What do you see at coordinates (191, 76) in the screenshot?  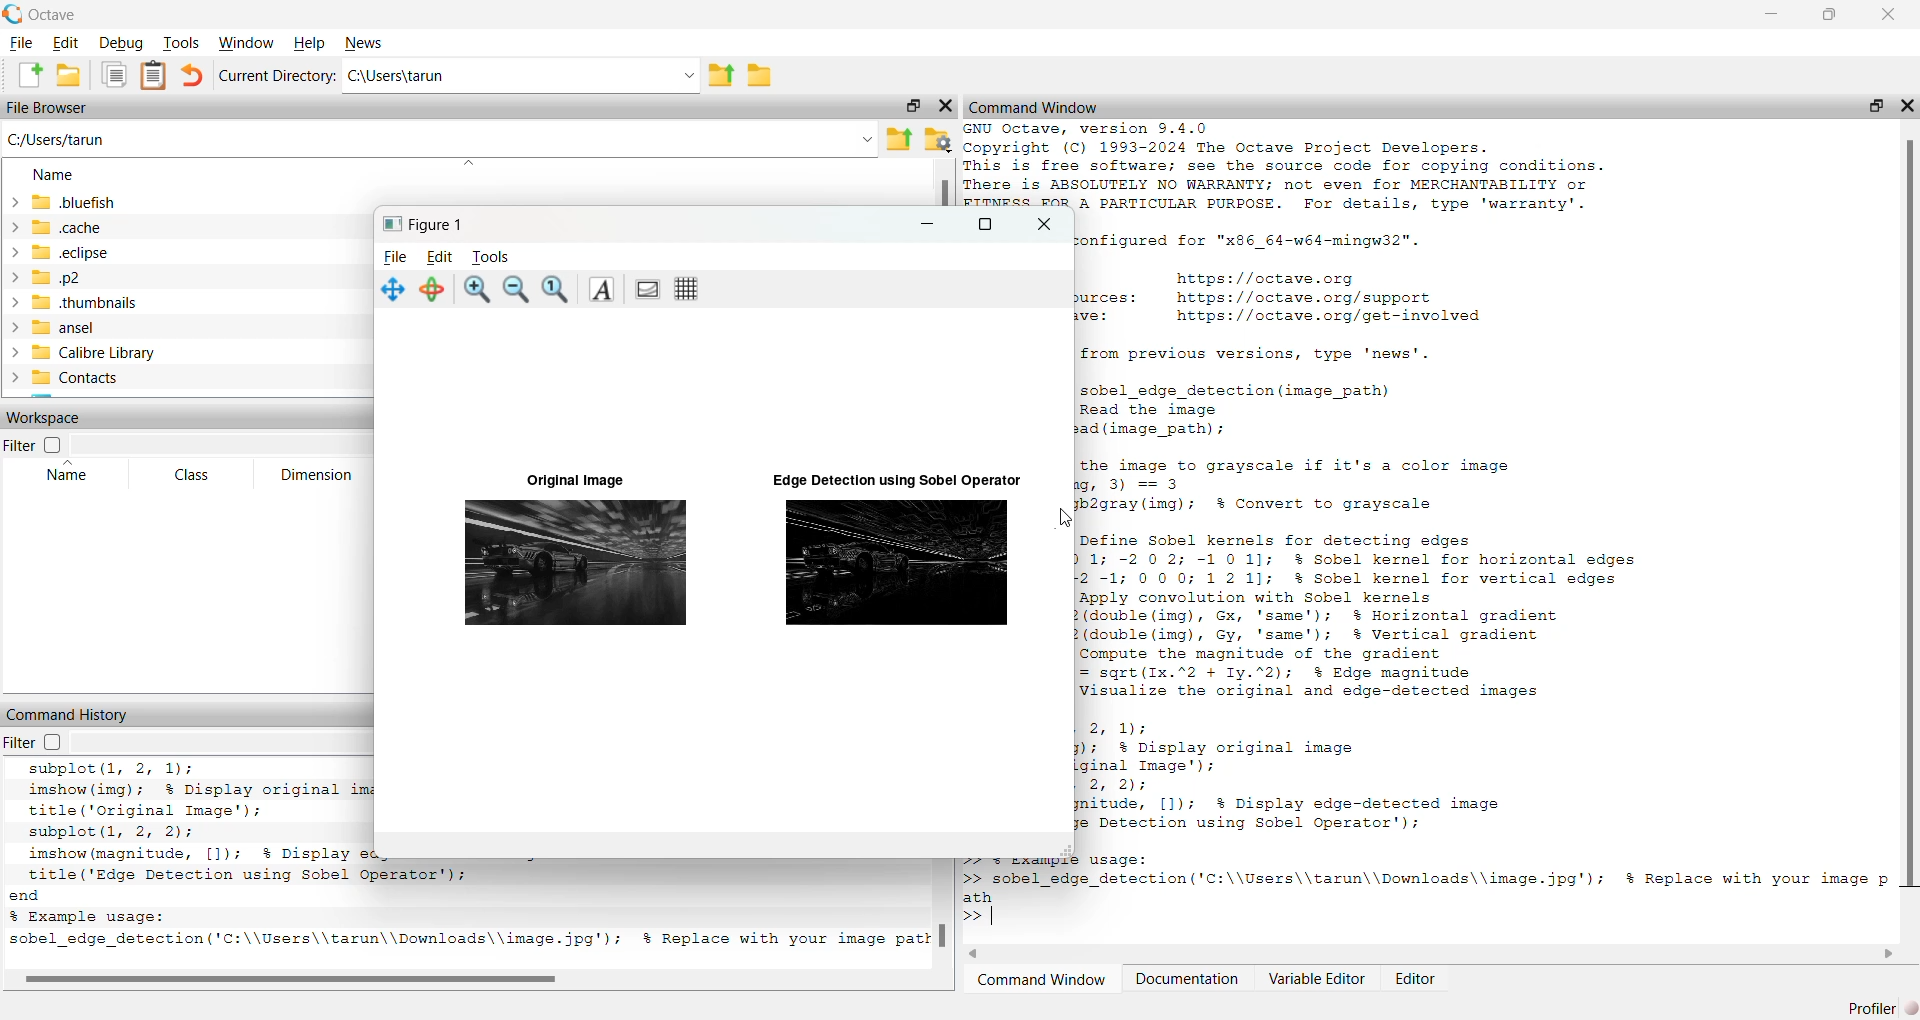 I see `undo` at bounding box center [191, 76].